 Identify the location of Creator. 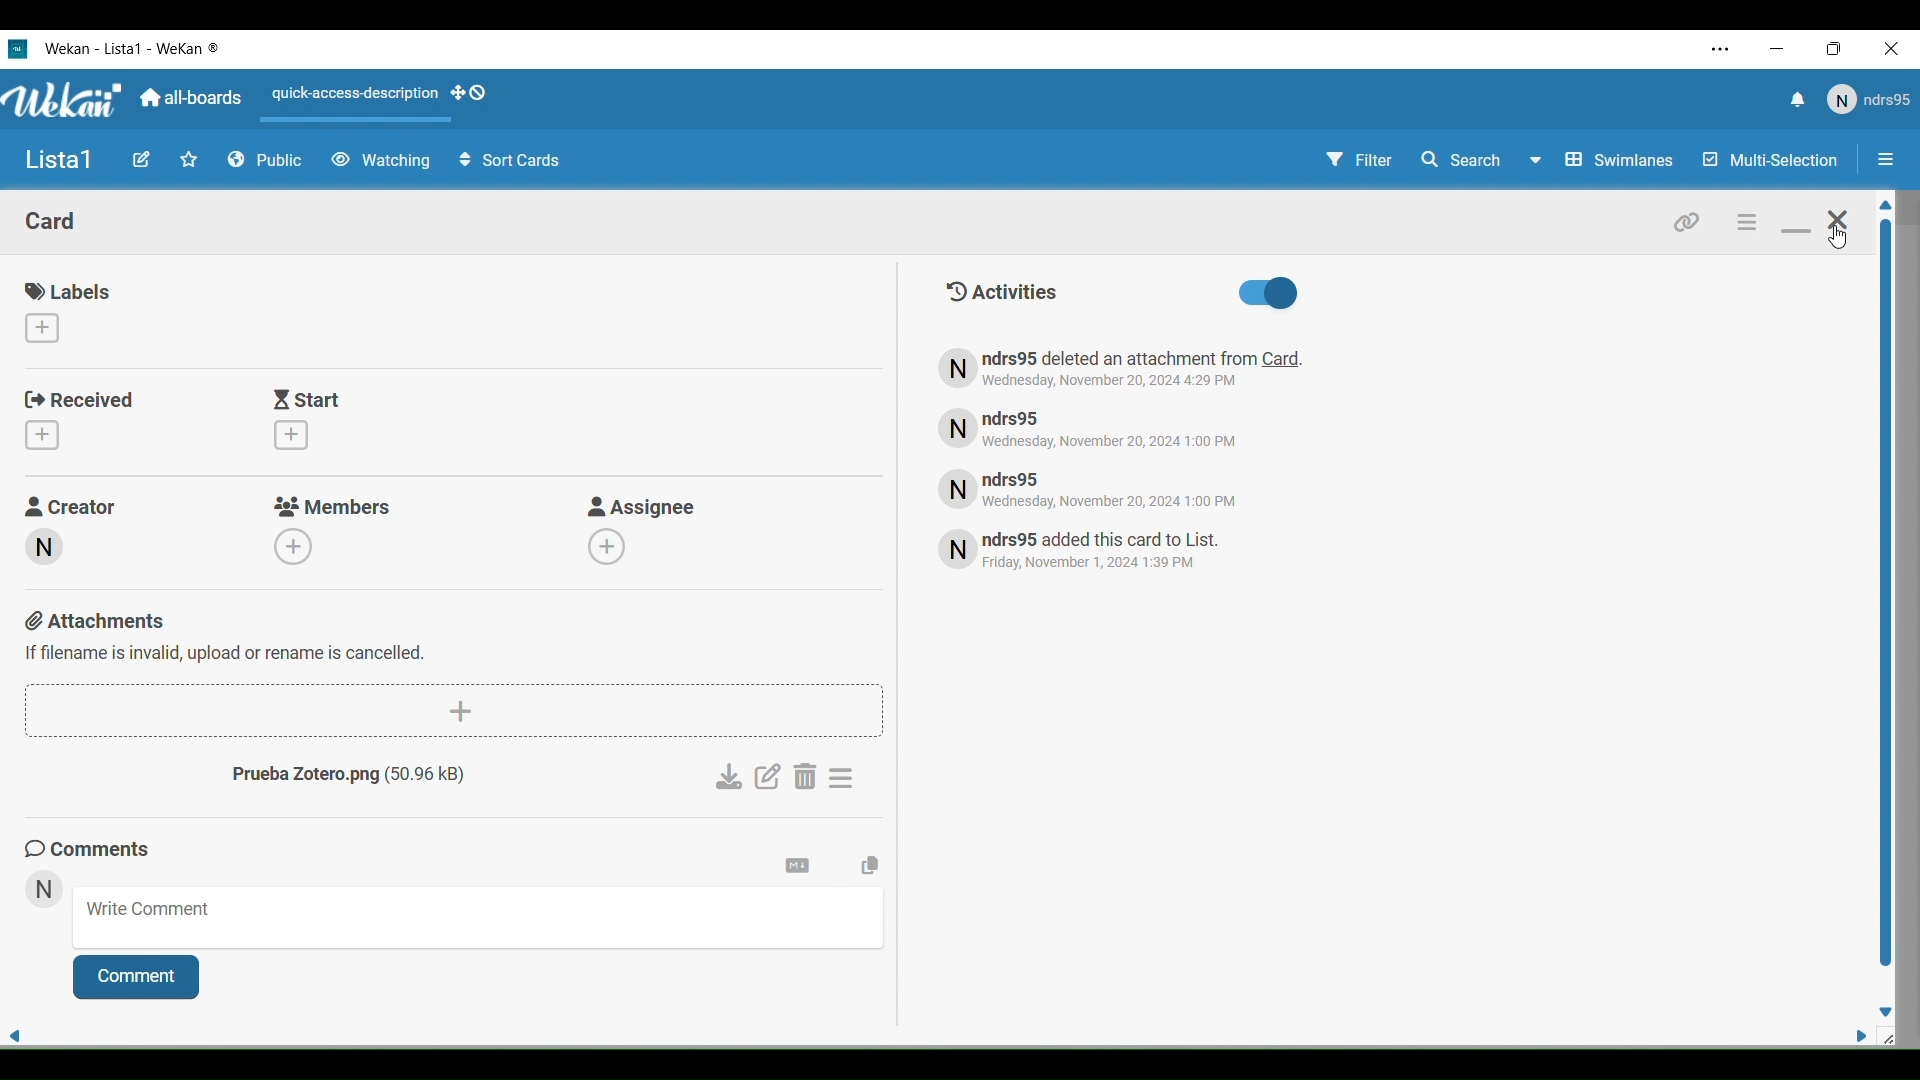
(42, 547).